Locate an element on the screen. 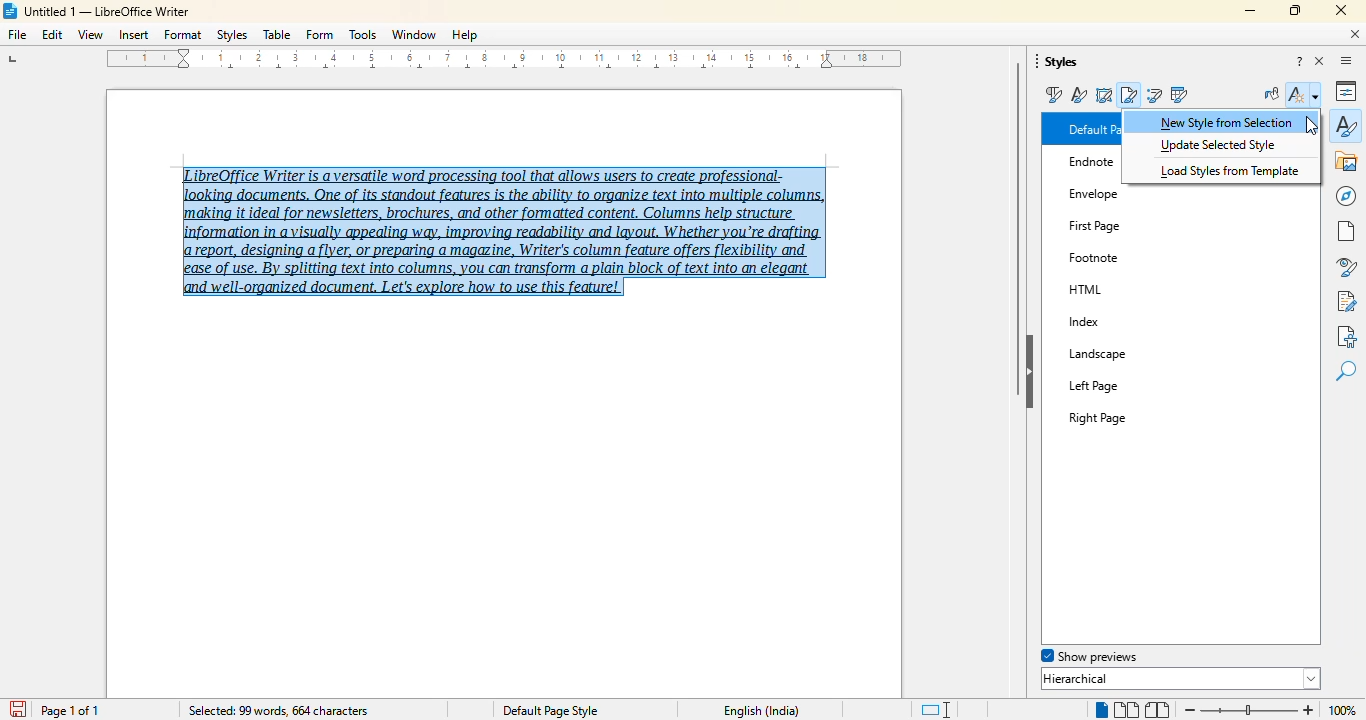 This screenshot has height=720, width=1366. table is located at coordinates (277, 35).